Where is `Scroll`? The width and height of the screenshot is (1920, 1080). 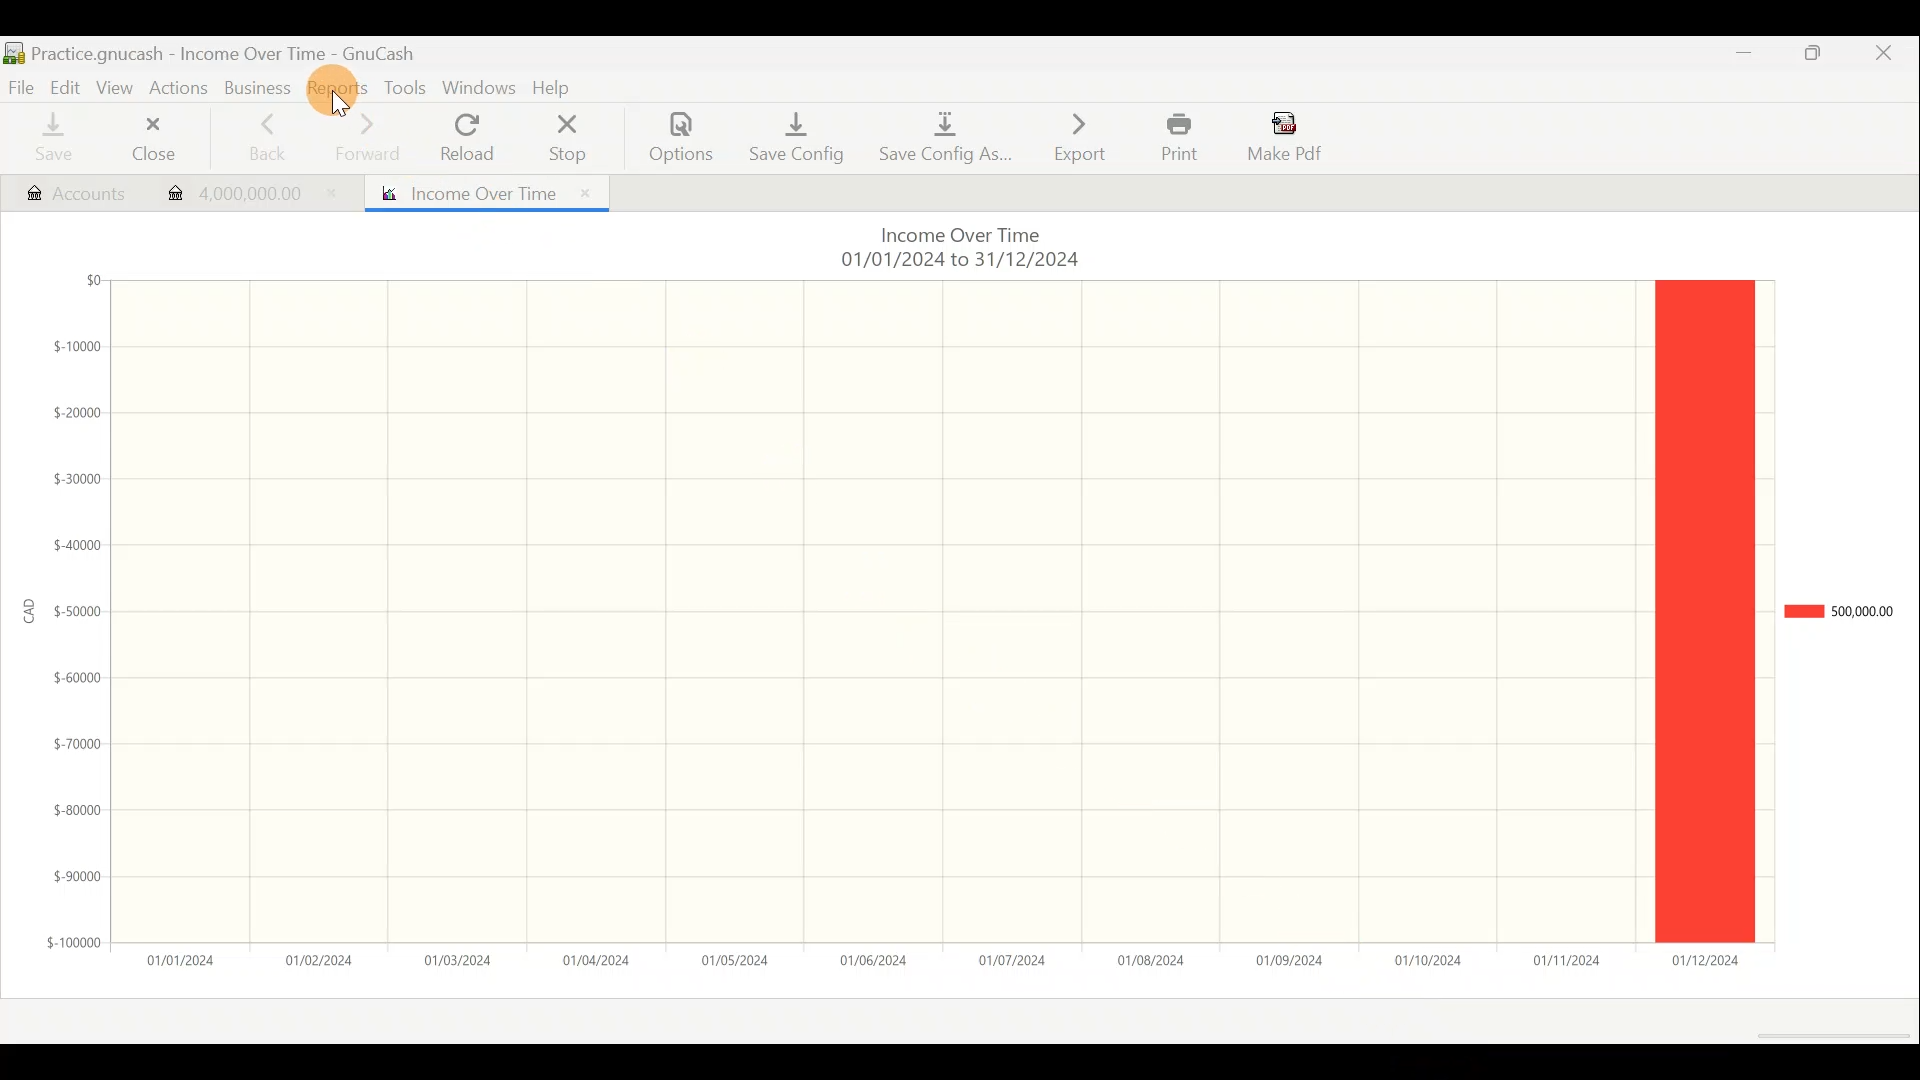 Scroll is located at coordinates (1828, 1038).